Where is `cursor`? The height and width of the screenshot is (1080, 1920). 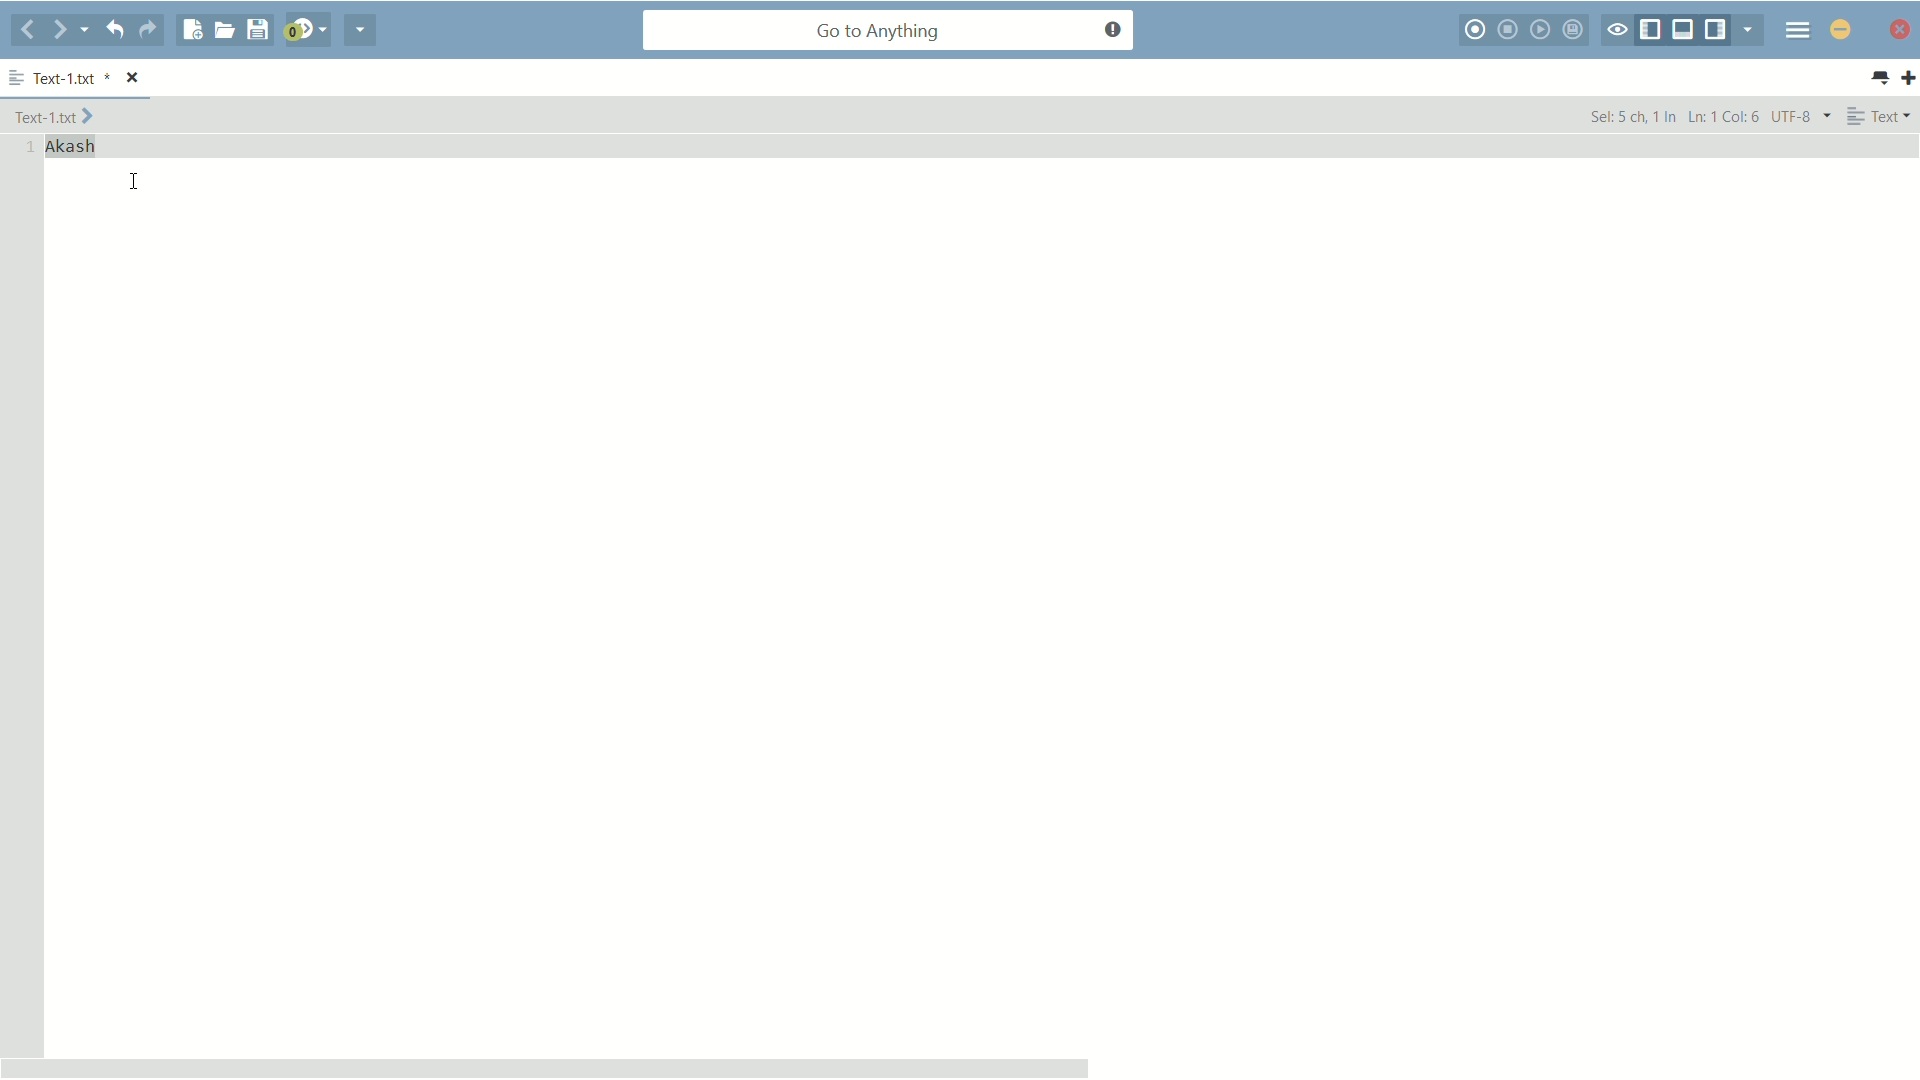 cursor is located at coordinates (135, 181).